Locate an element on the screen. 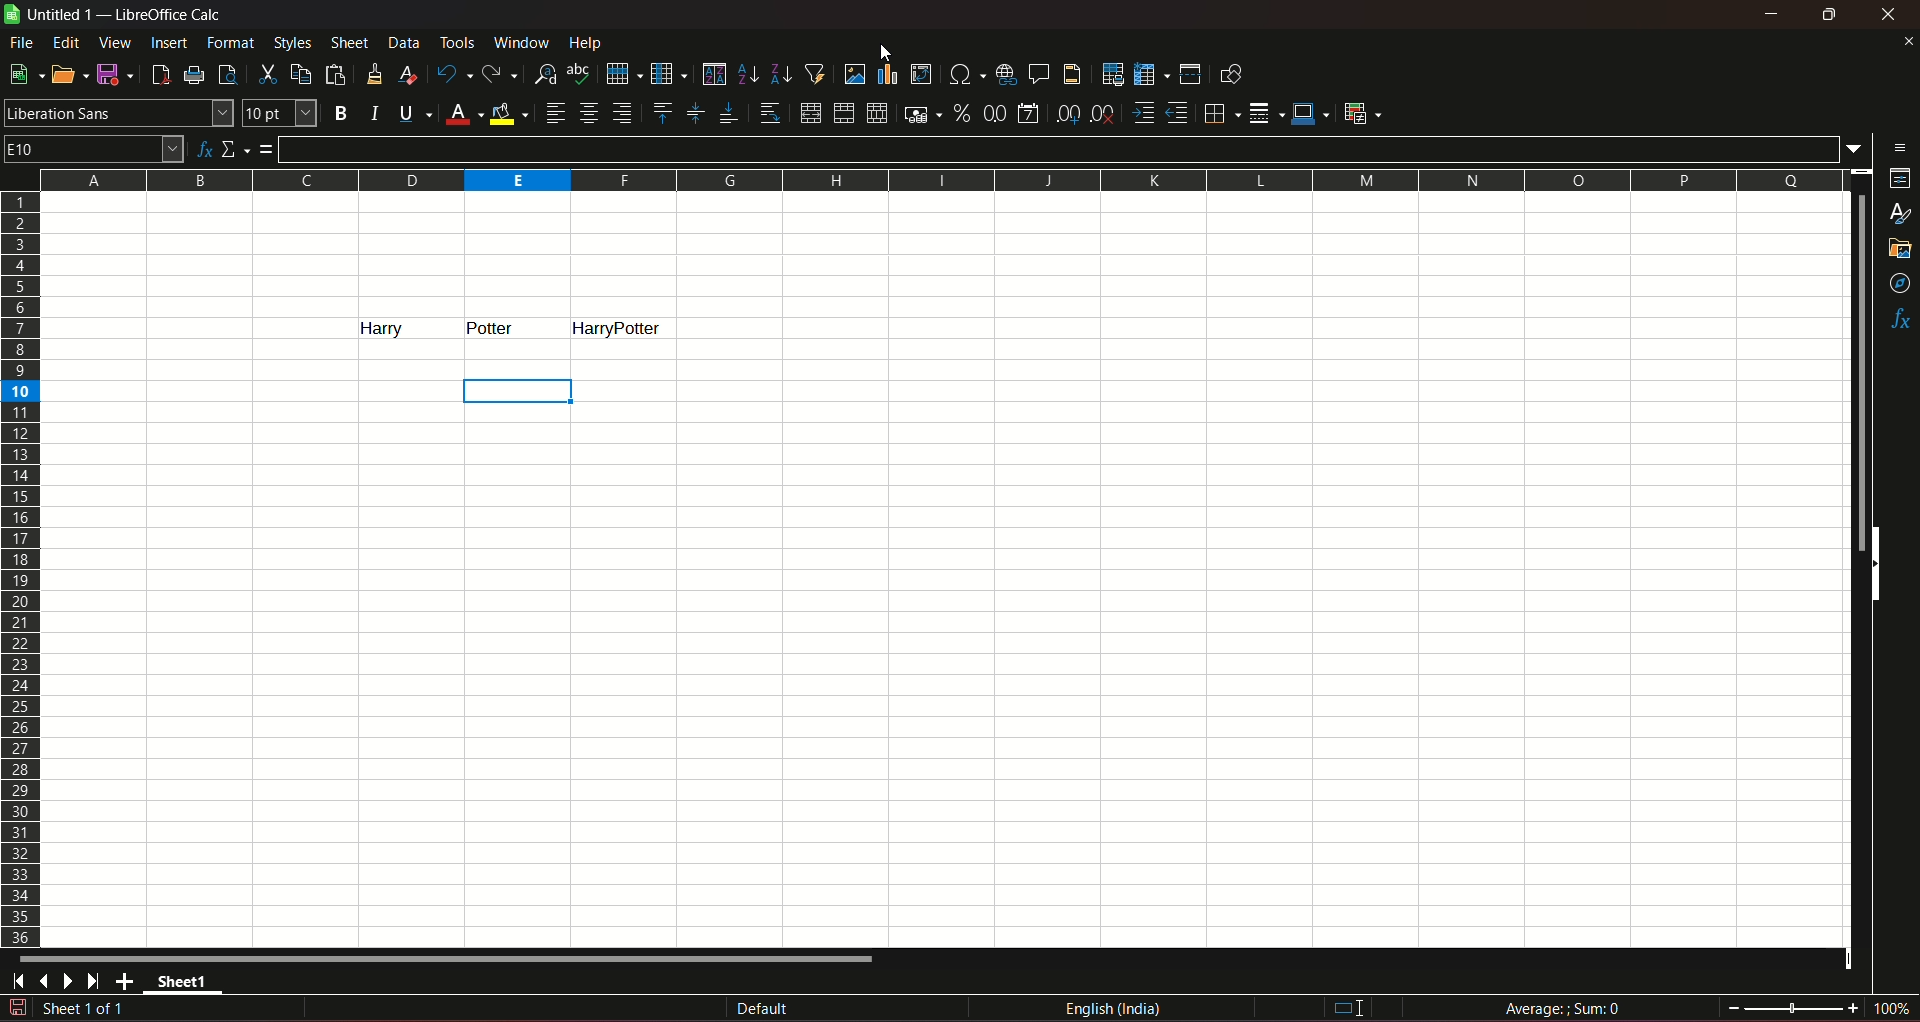 The height and width of the screenshot is (1022, 1920). undo is located at coordinates (452, 73).